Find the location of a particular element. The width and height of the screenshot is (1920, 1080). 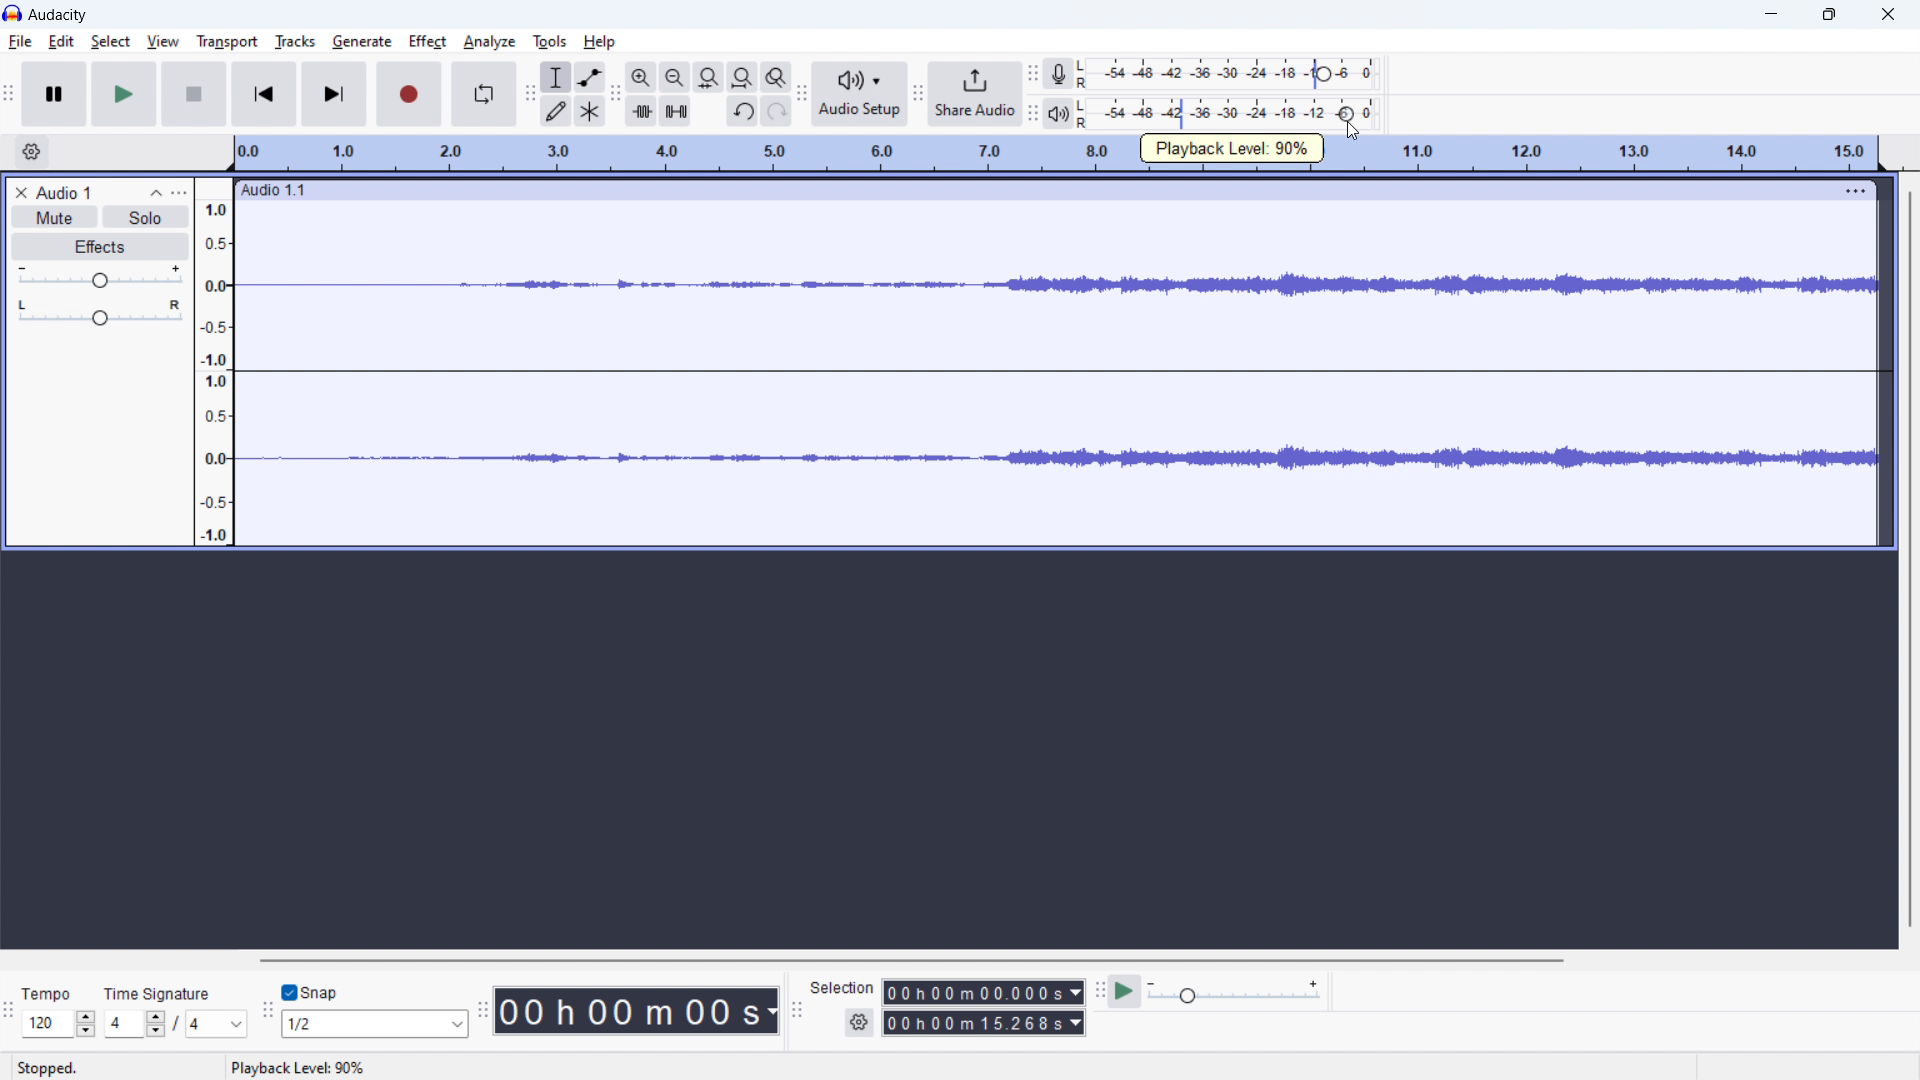

amplitude is located at coordinates (214, 363).